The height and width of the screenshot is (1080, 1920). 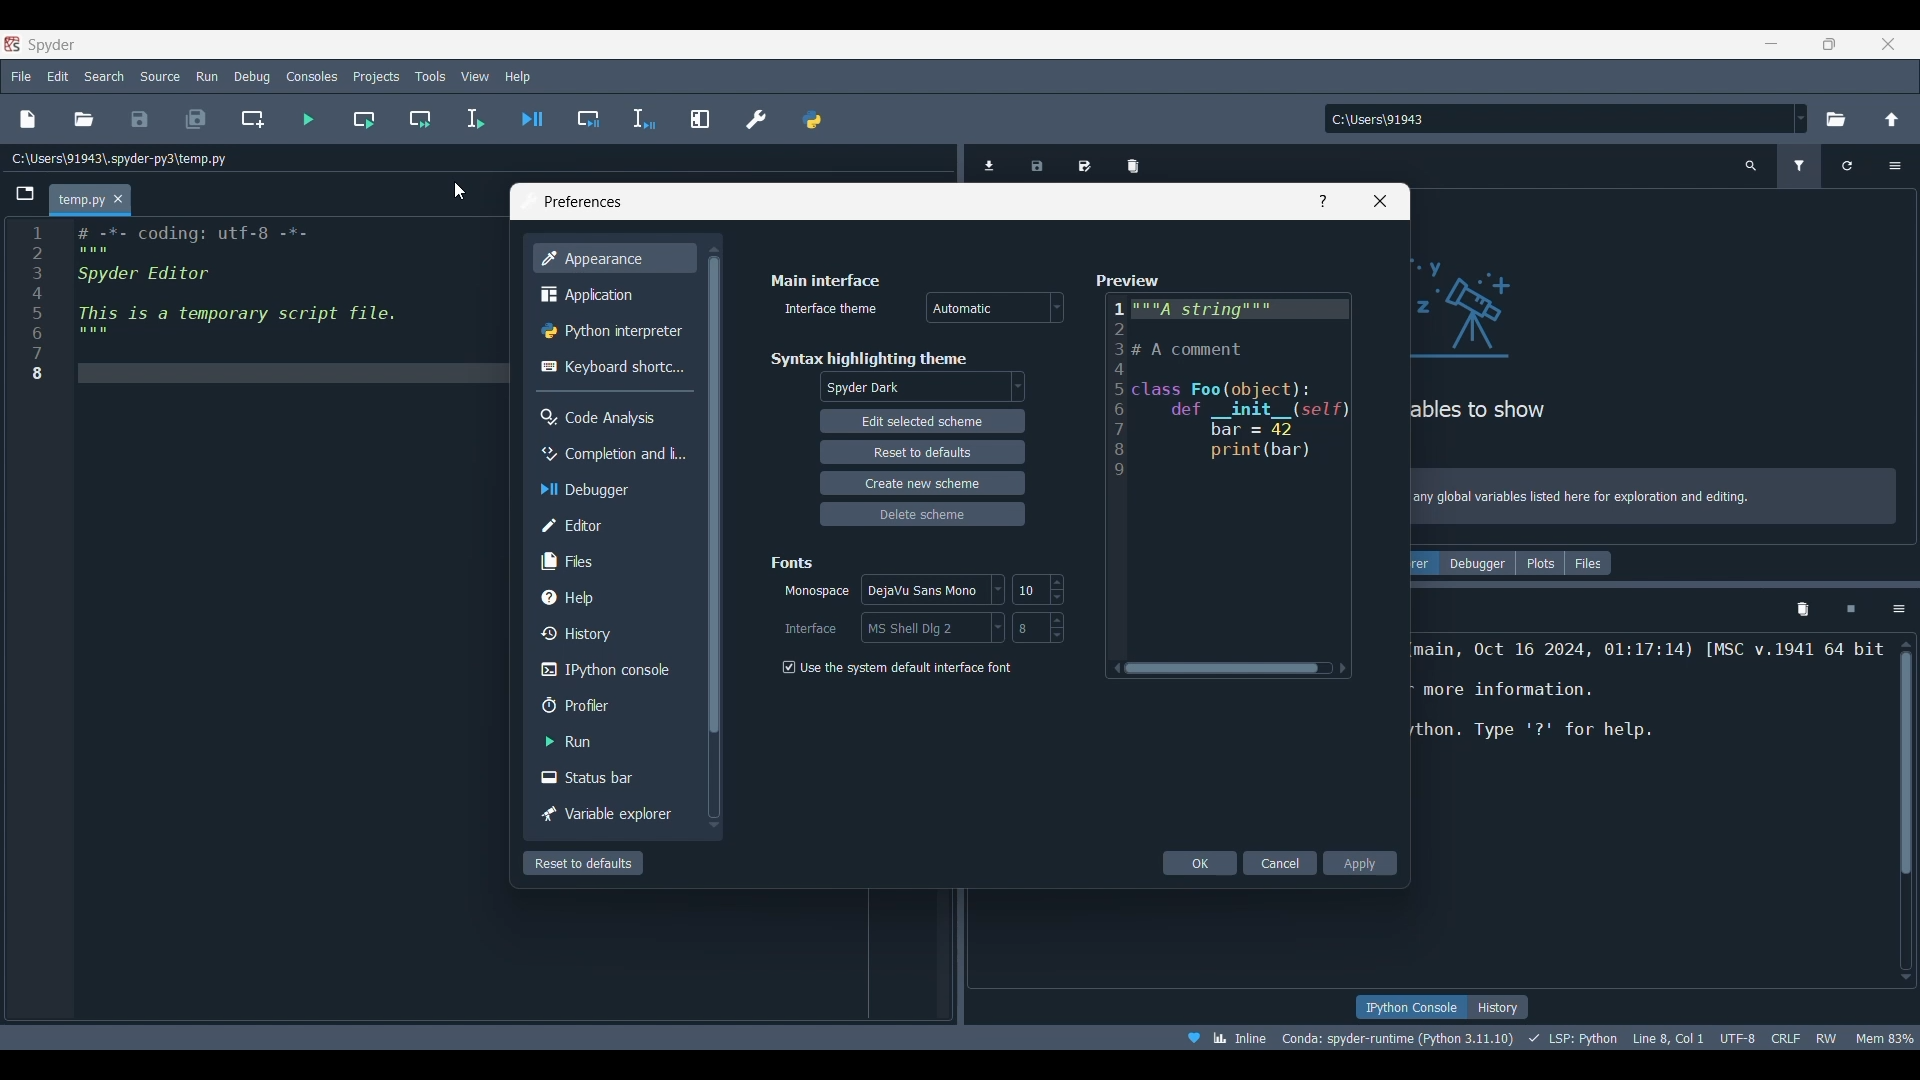 I want to click on IPython console, so click(x=1409, y=1007).